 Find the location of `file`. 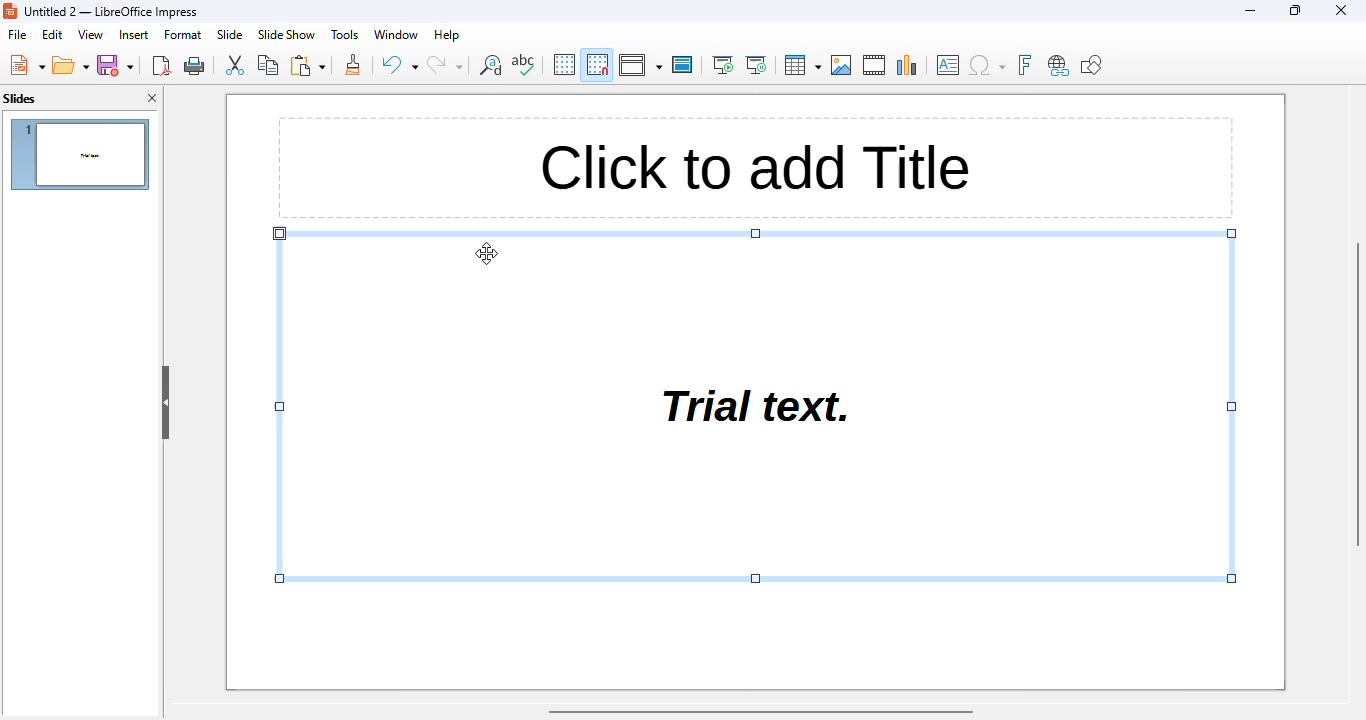

file is located at coordinates (17, 34).